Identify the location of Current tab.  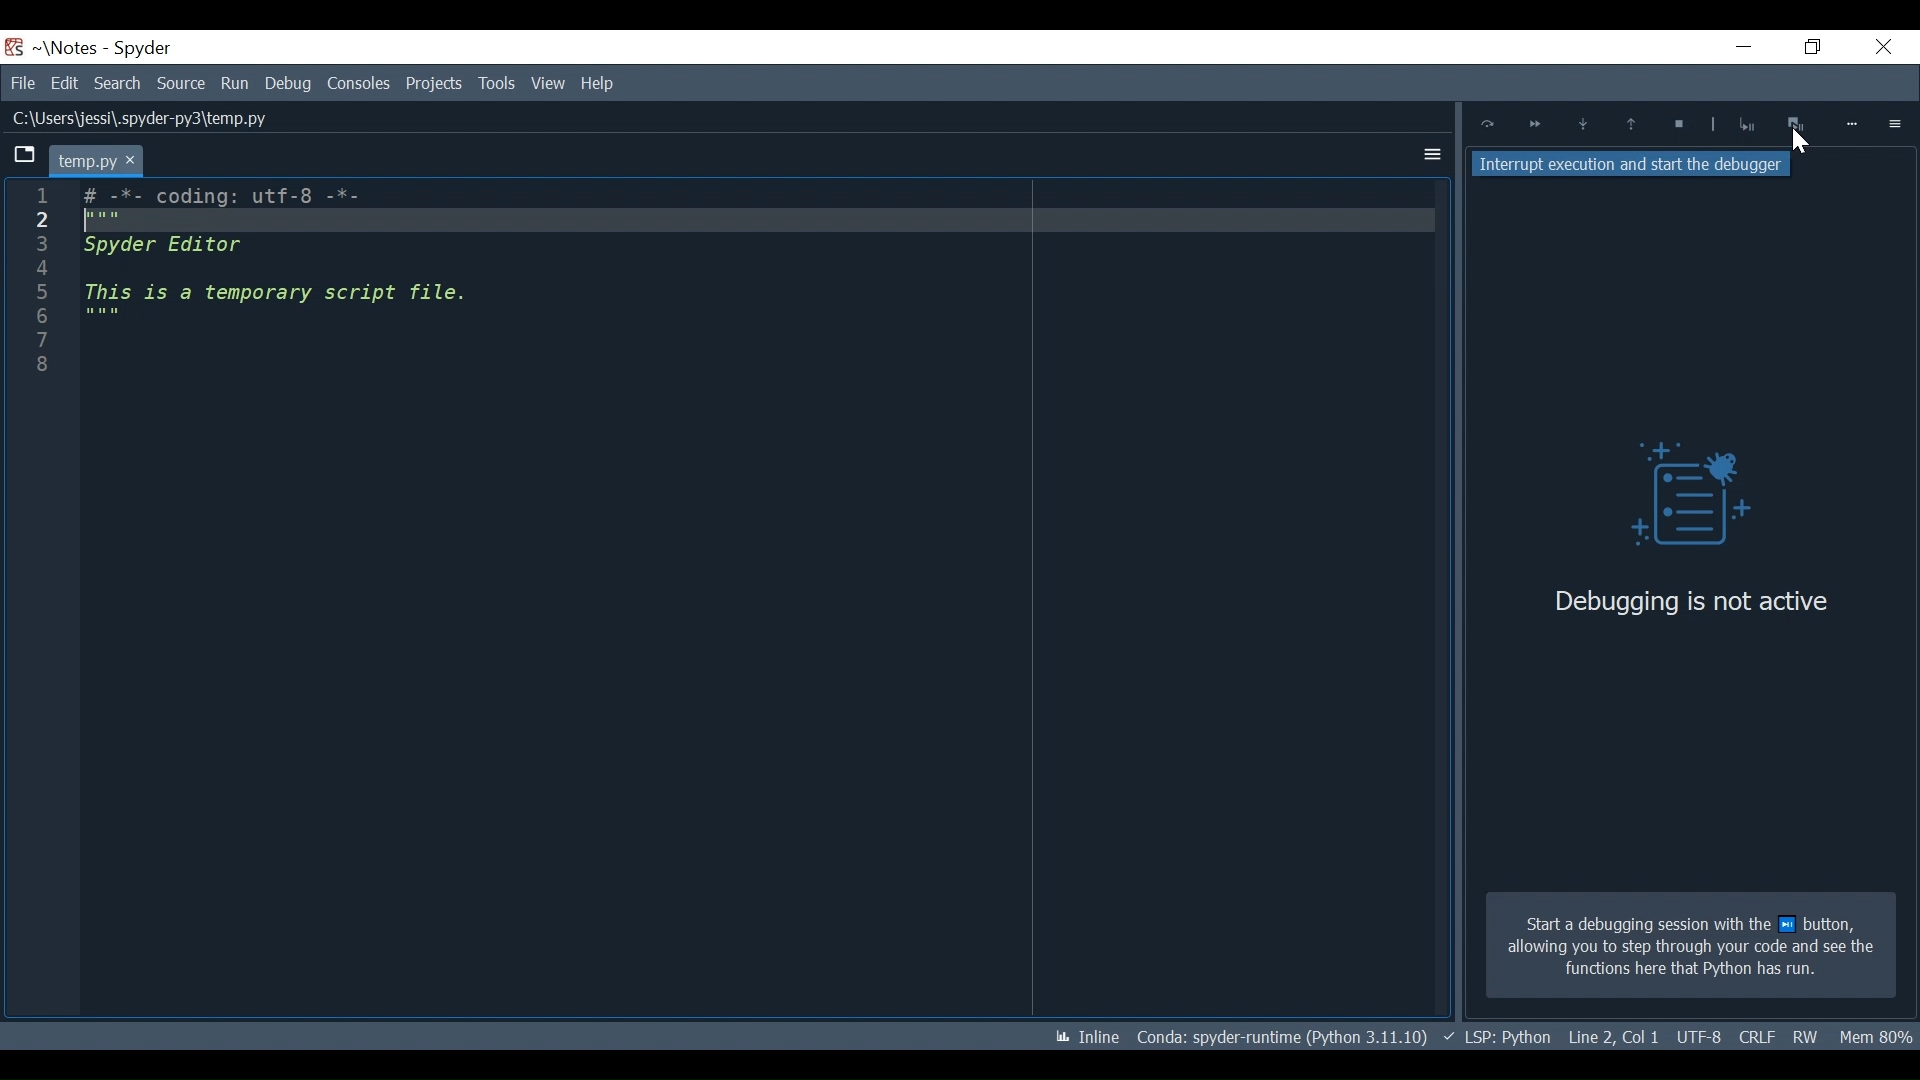
(95, 160).